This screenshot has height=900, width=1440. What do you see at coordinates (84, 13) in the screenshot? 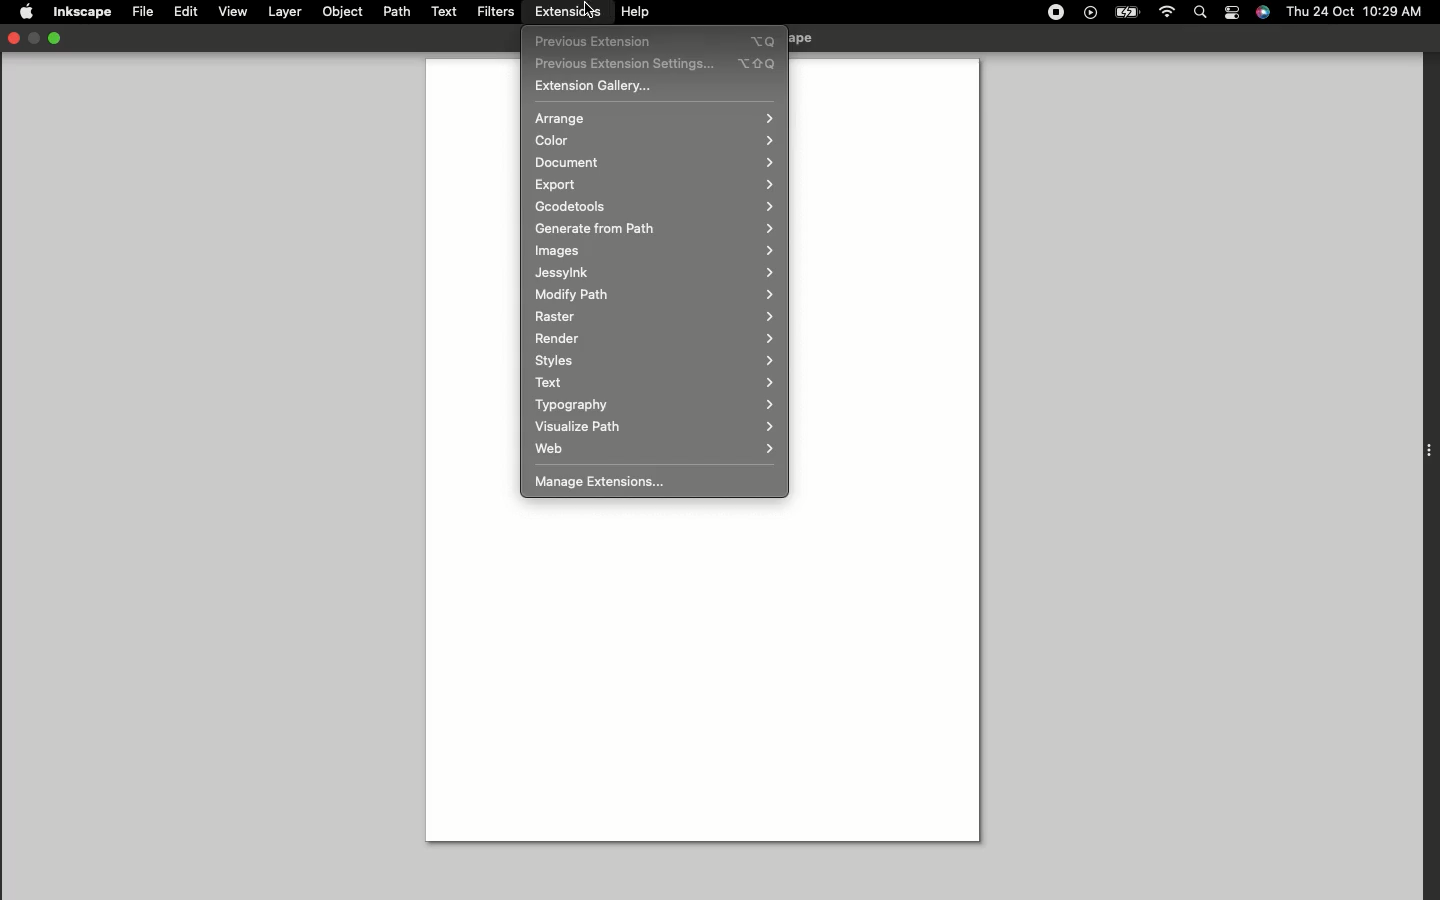
I see `Inkscape` at bounding box center [84, 13].